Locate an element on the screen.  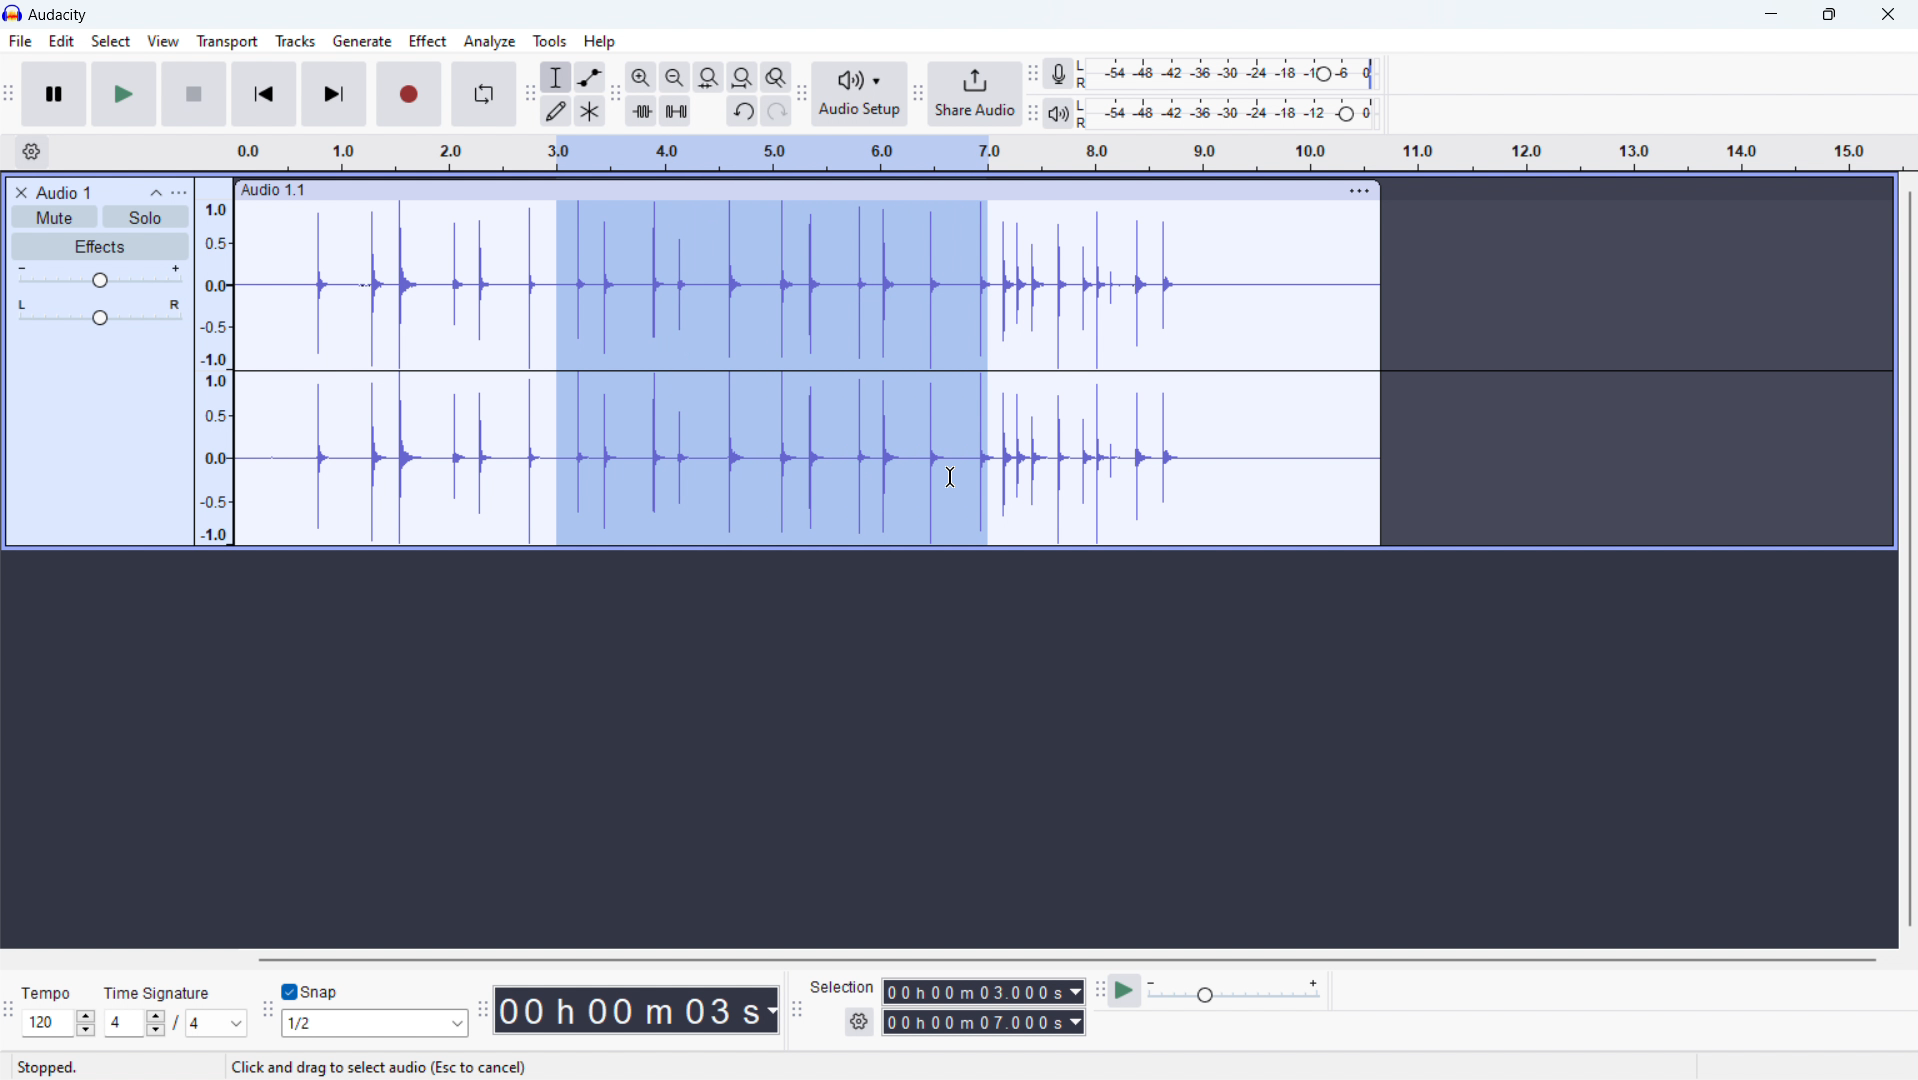
playback meter is located at coordinates (1063, 114).